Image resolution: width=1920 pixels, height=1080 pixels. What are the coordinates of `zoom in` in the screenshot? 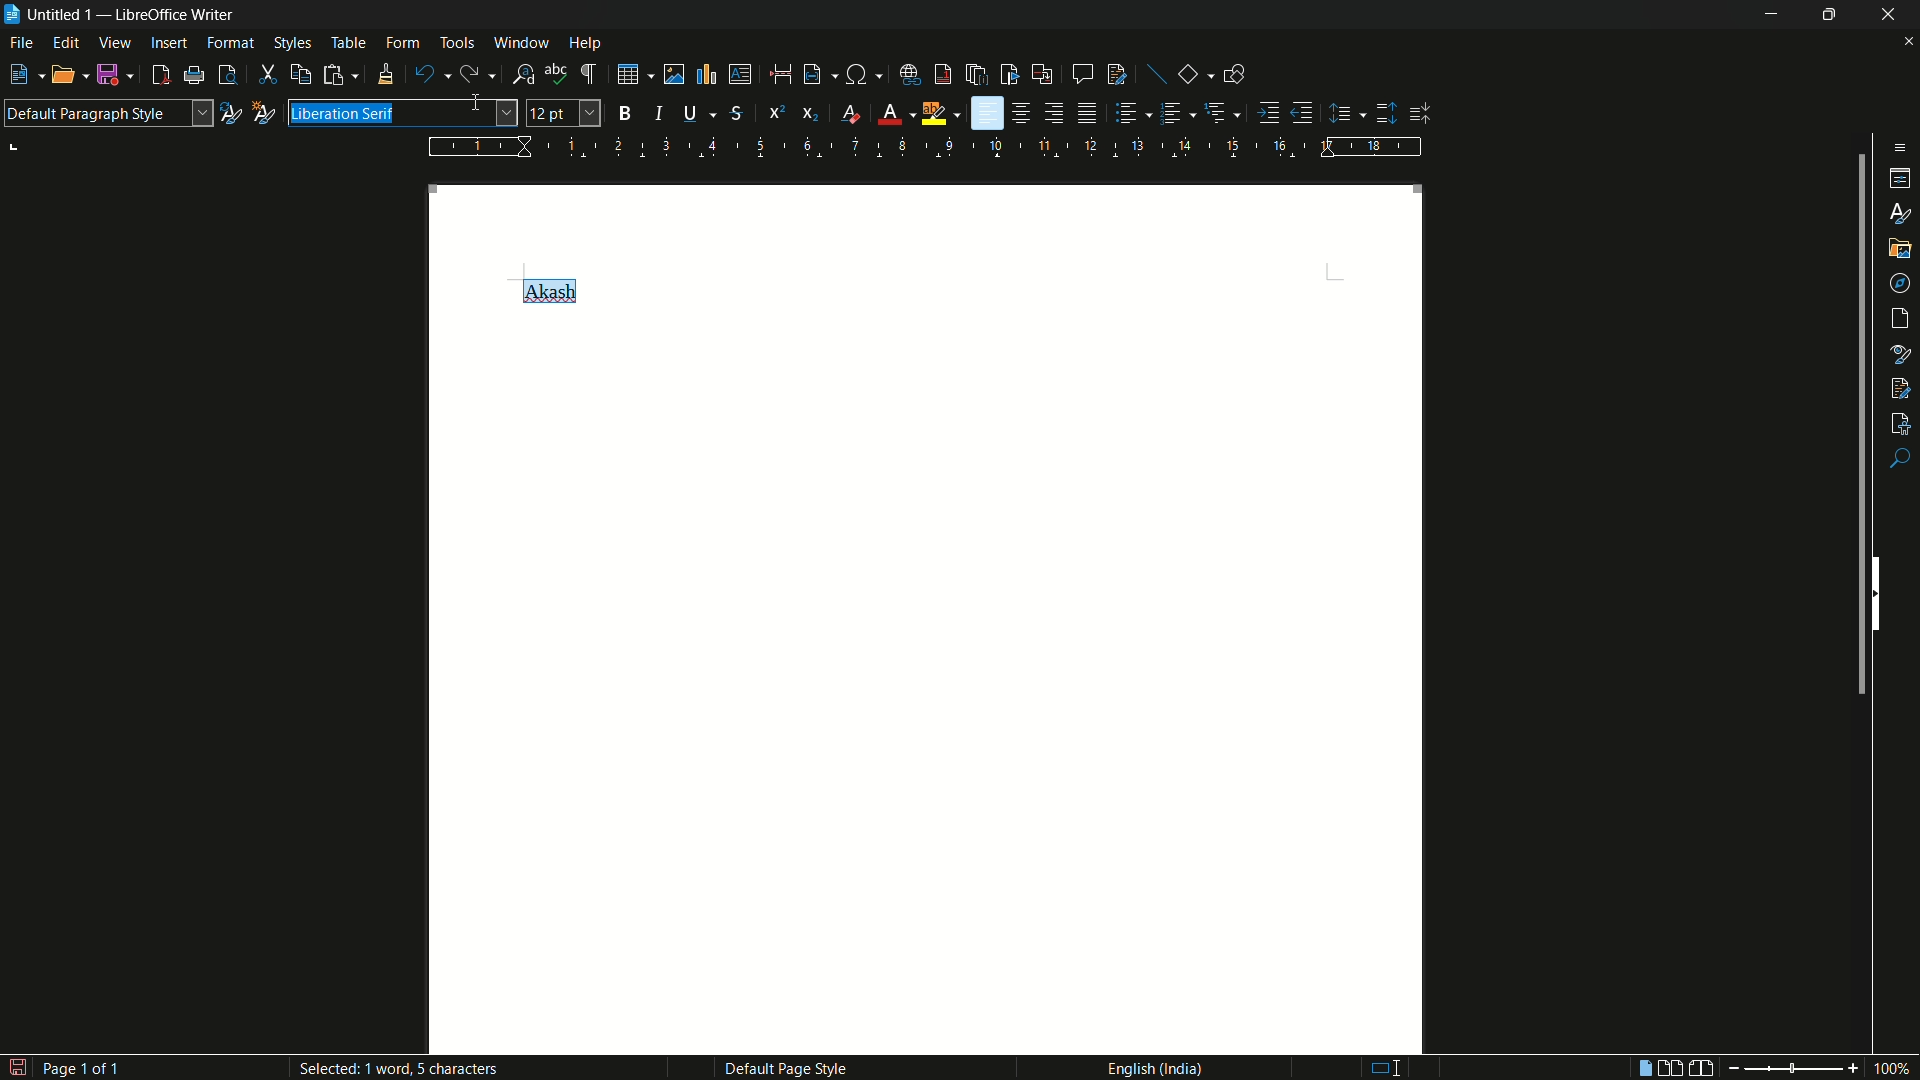 It's located at (1851, 1068).